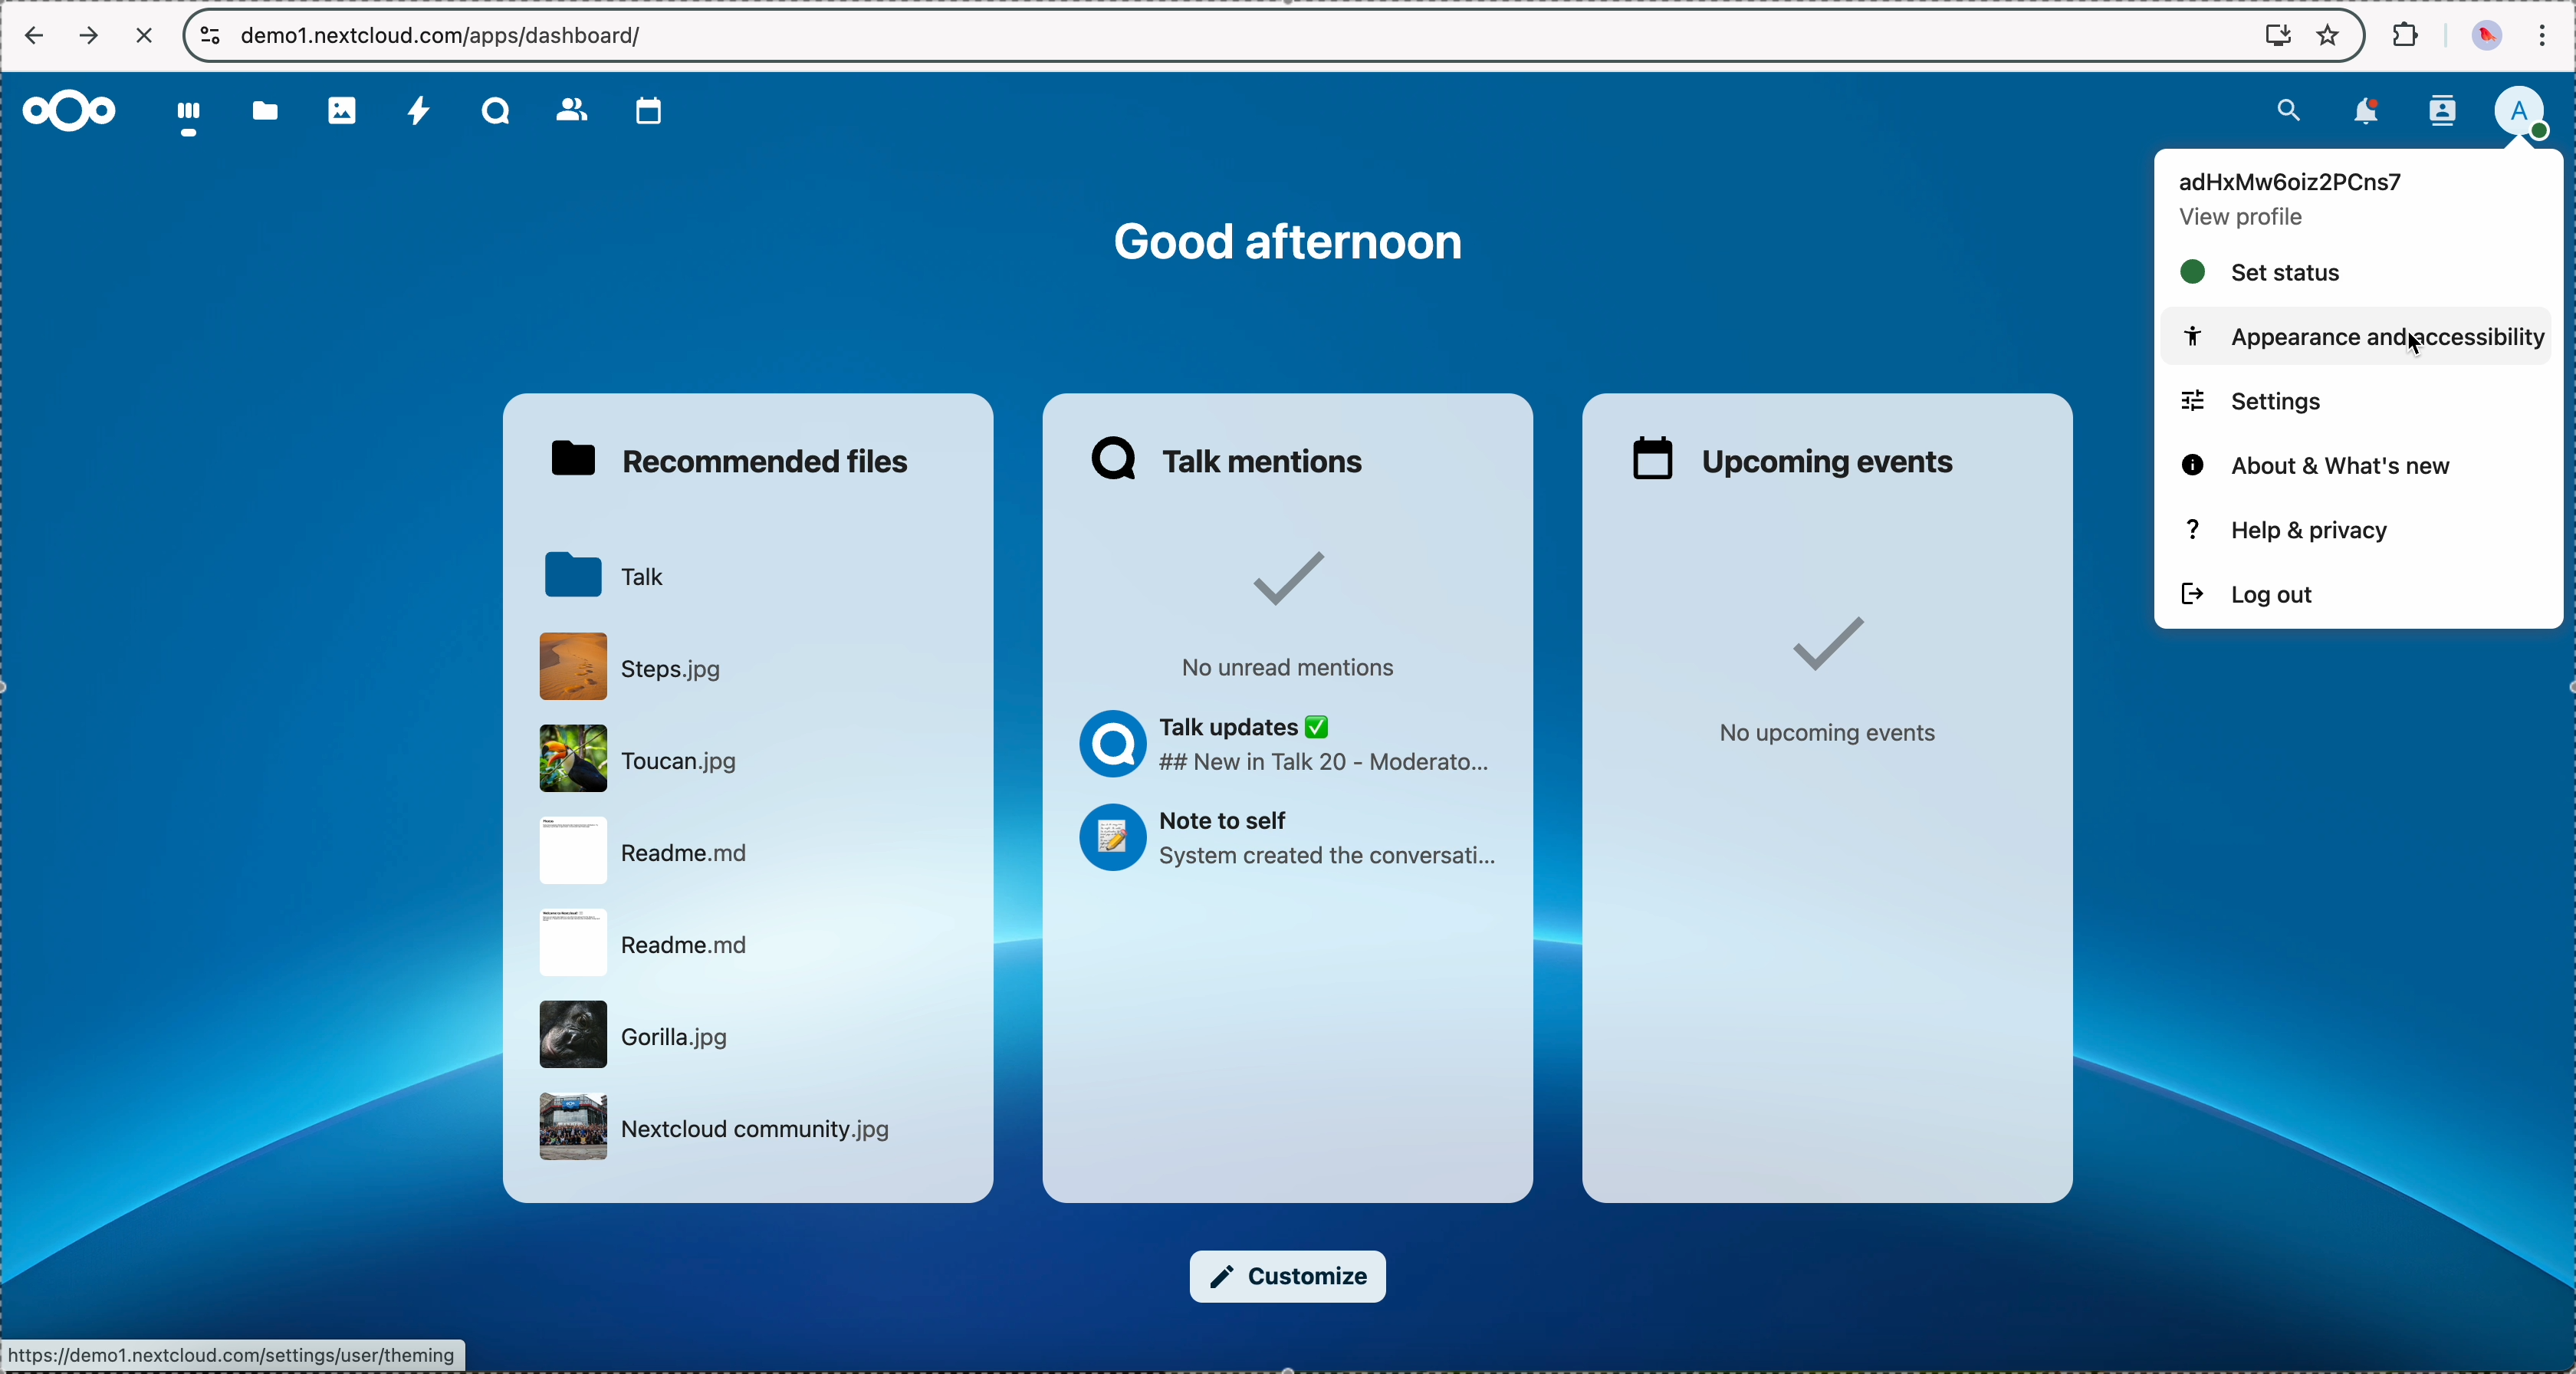  What do you see at coordinates (191, 123) in the screenshot?
I see `dashboard` at bounding box center [191, 123].